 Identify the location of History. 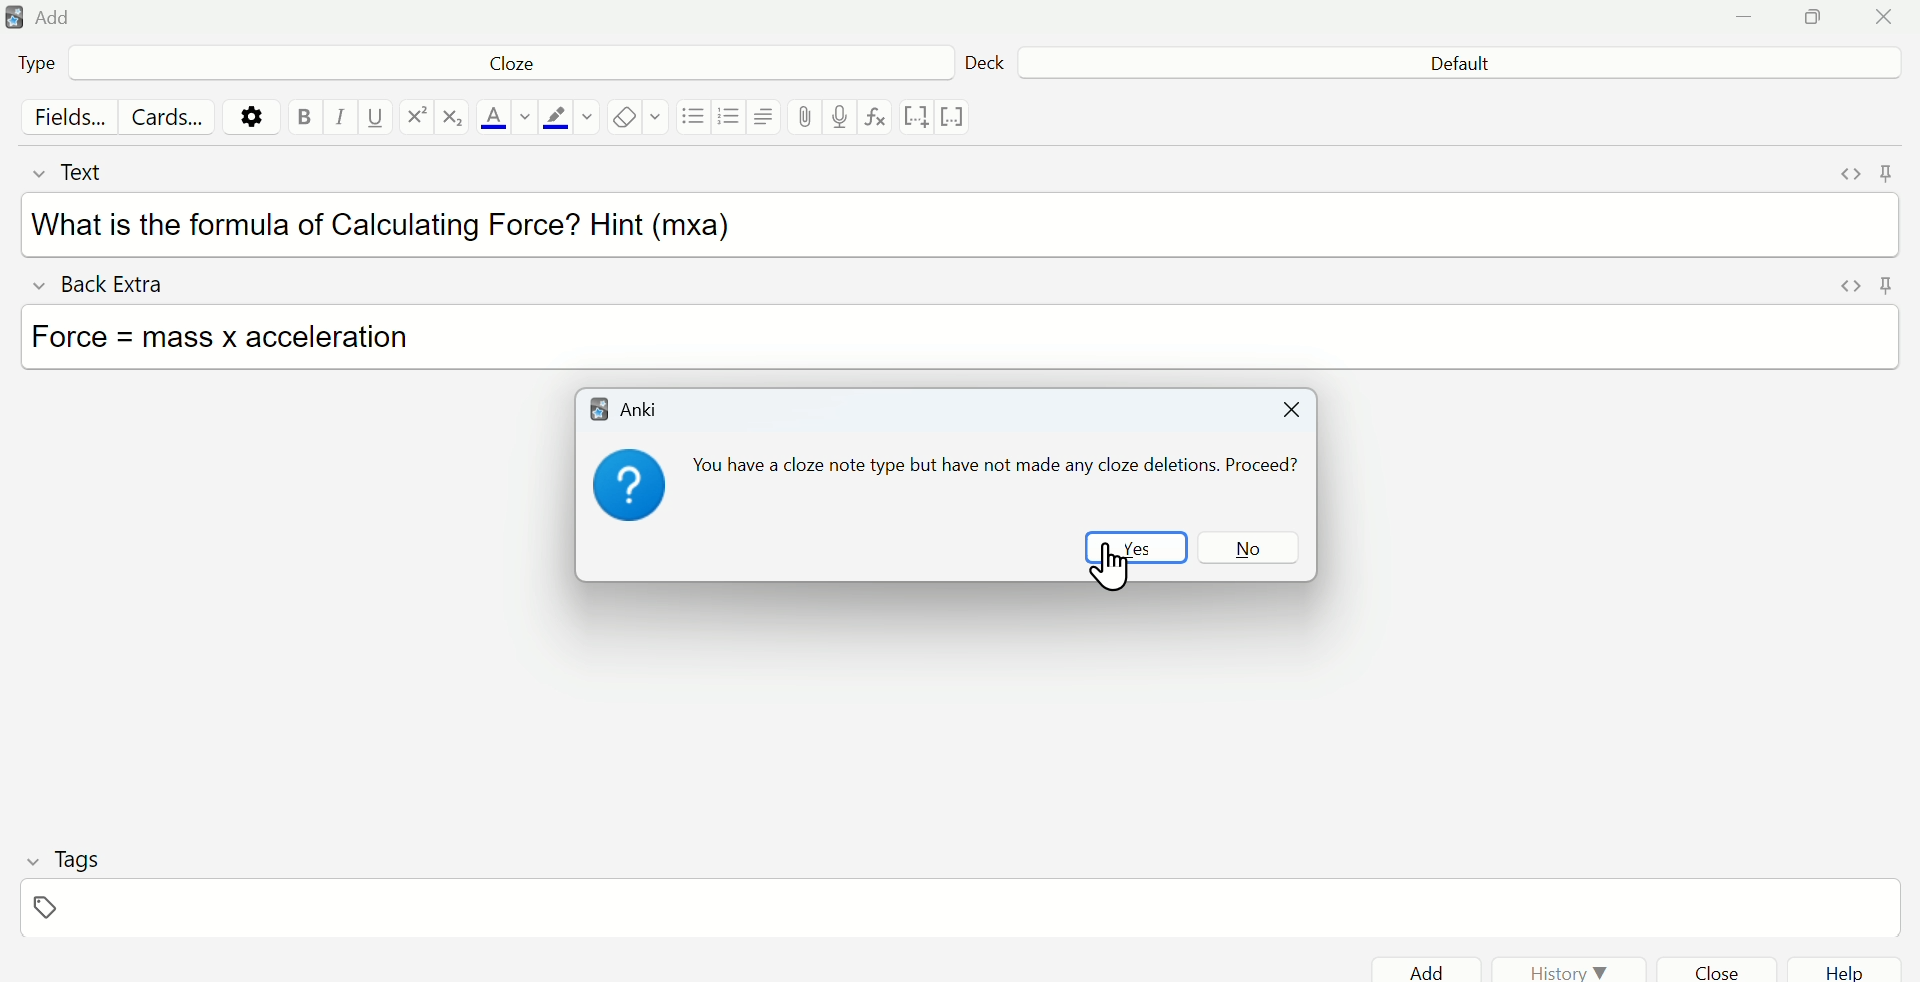
(1570, 966).